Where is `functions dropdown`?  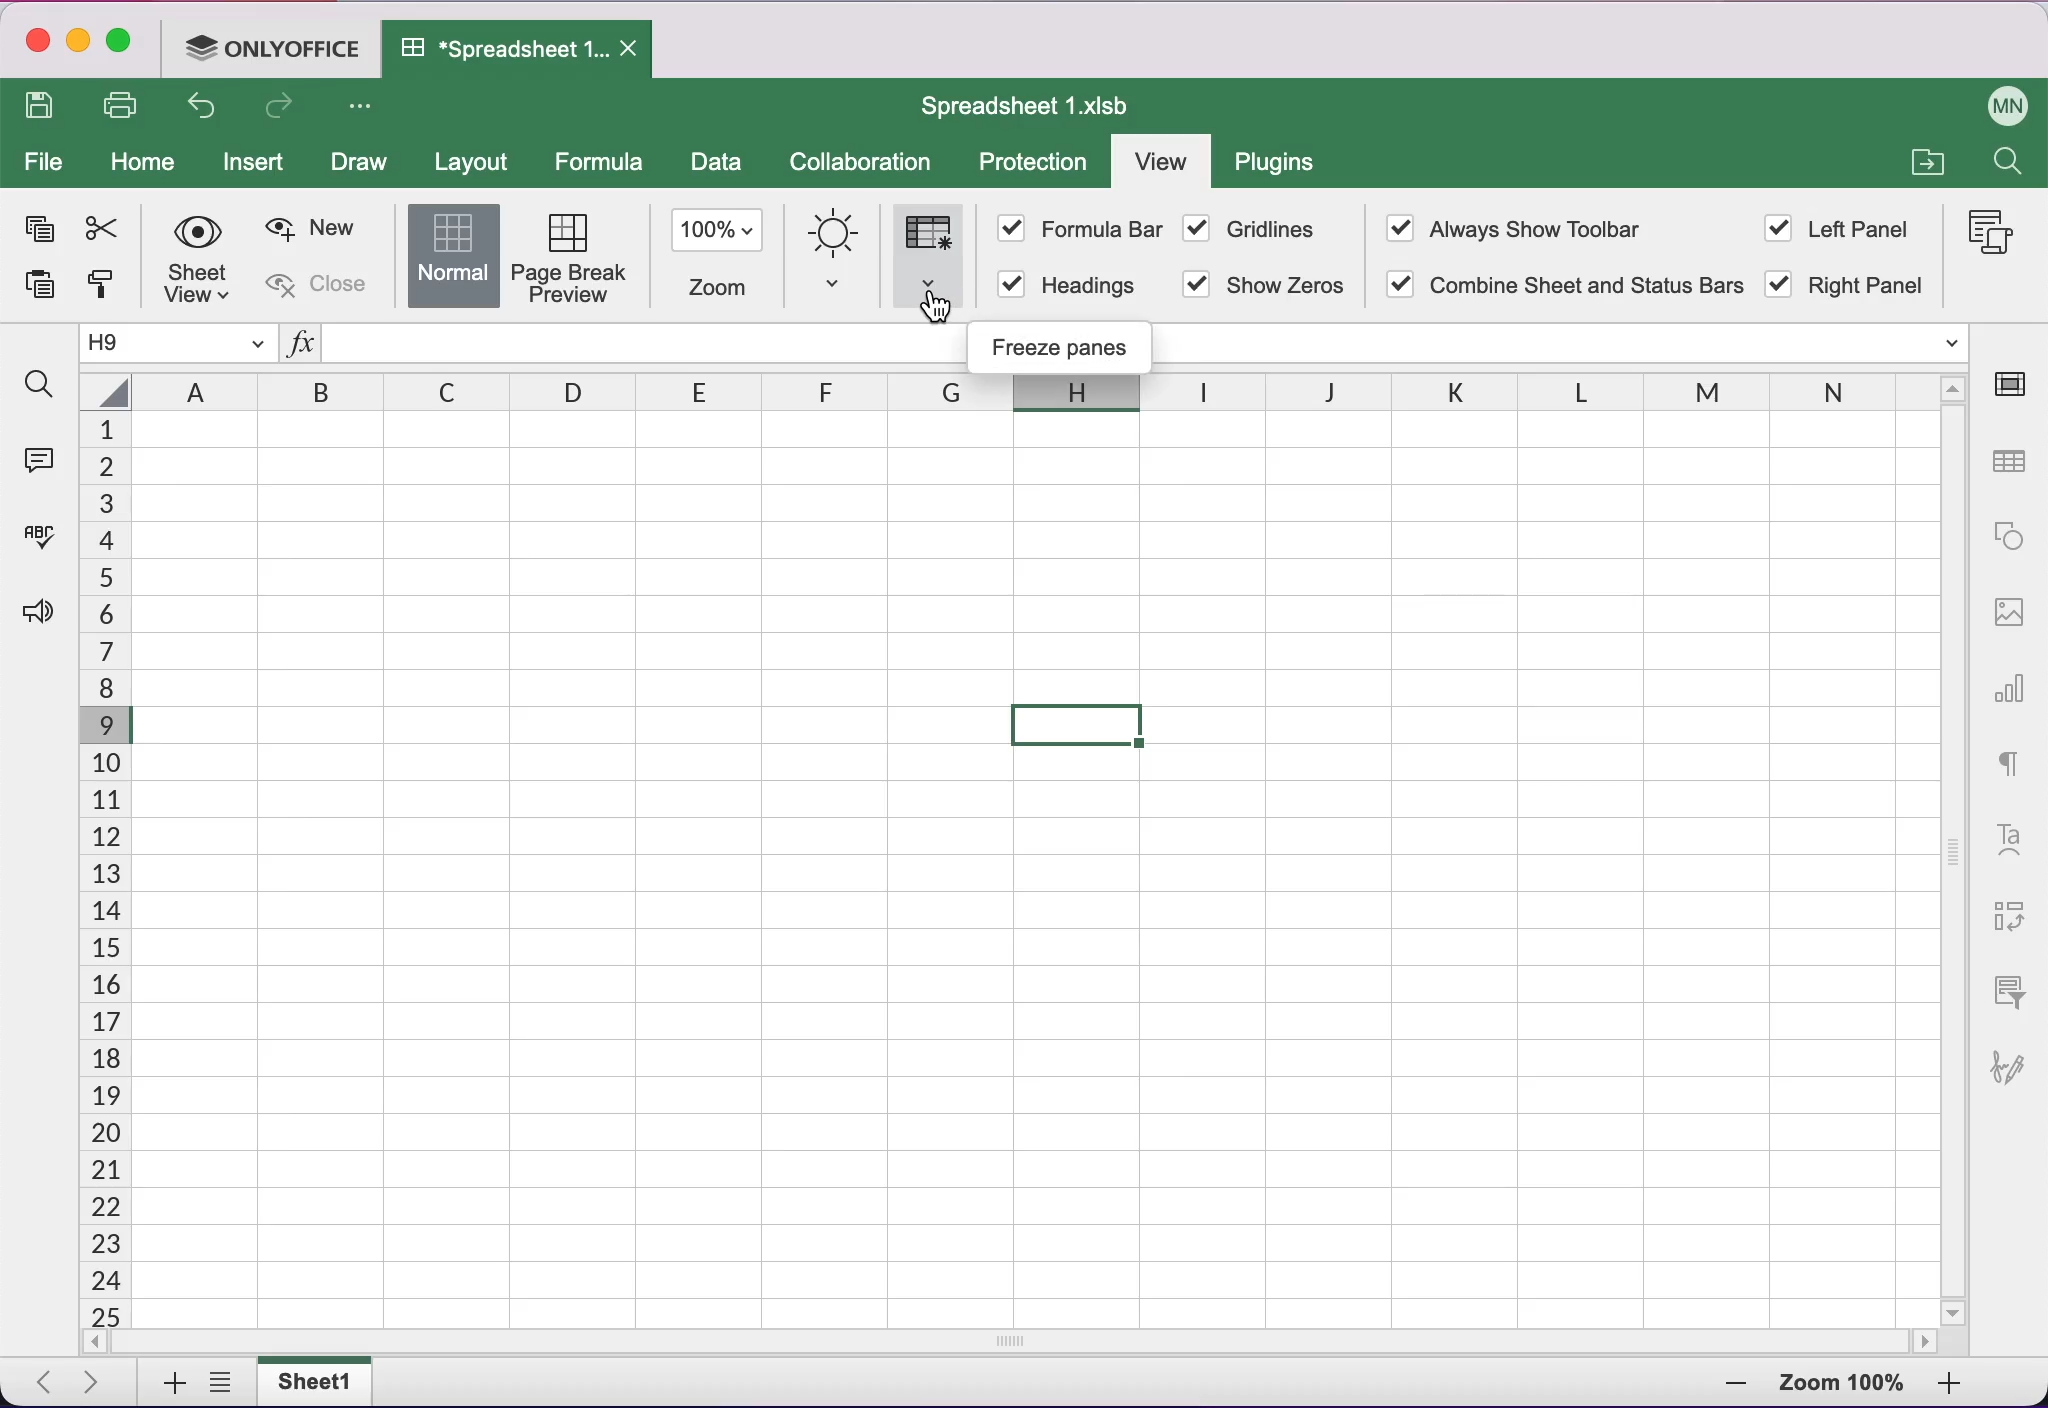
functions dropdown is located at coordinates (1951, 344).